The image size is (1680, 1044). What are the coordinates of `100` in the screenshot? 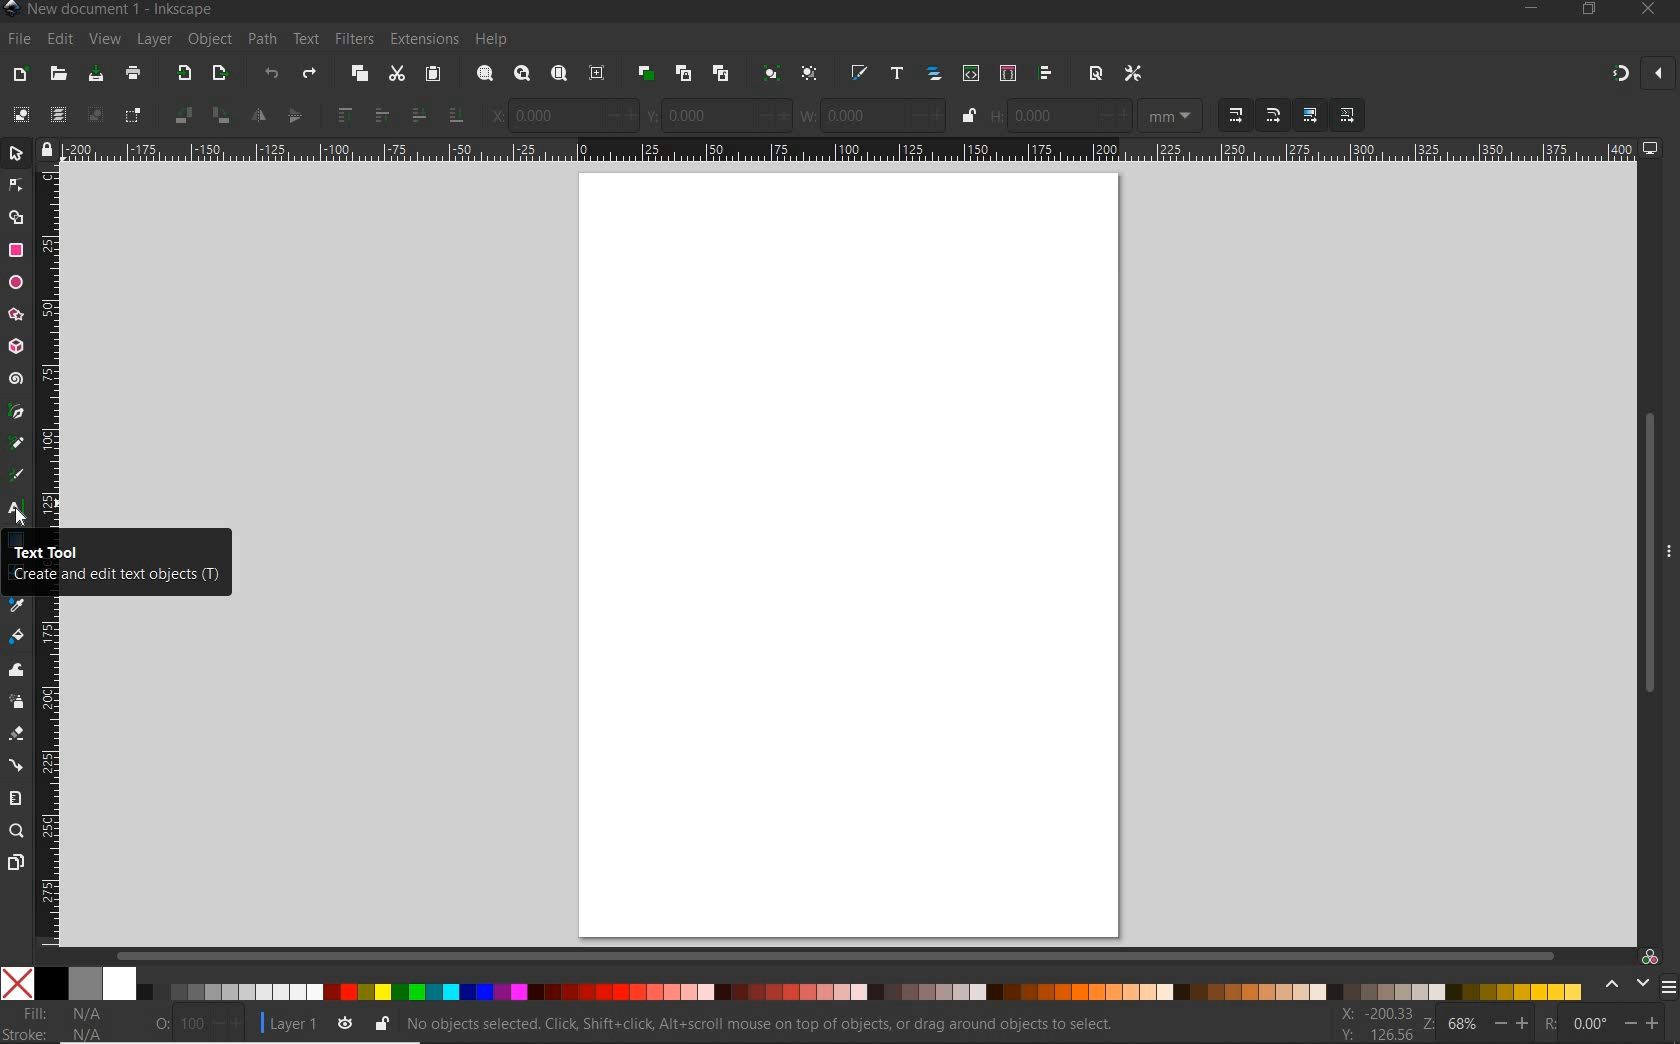 It's located at (192, 1024).